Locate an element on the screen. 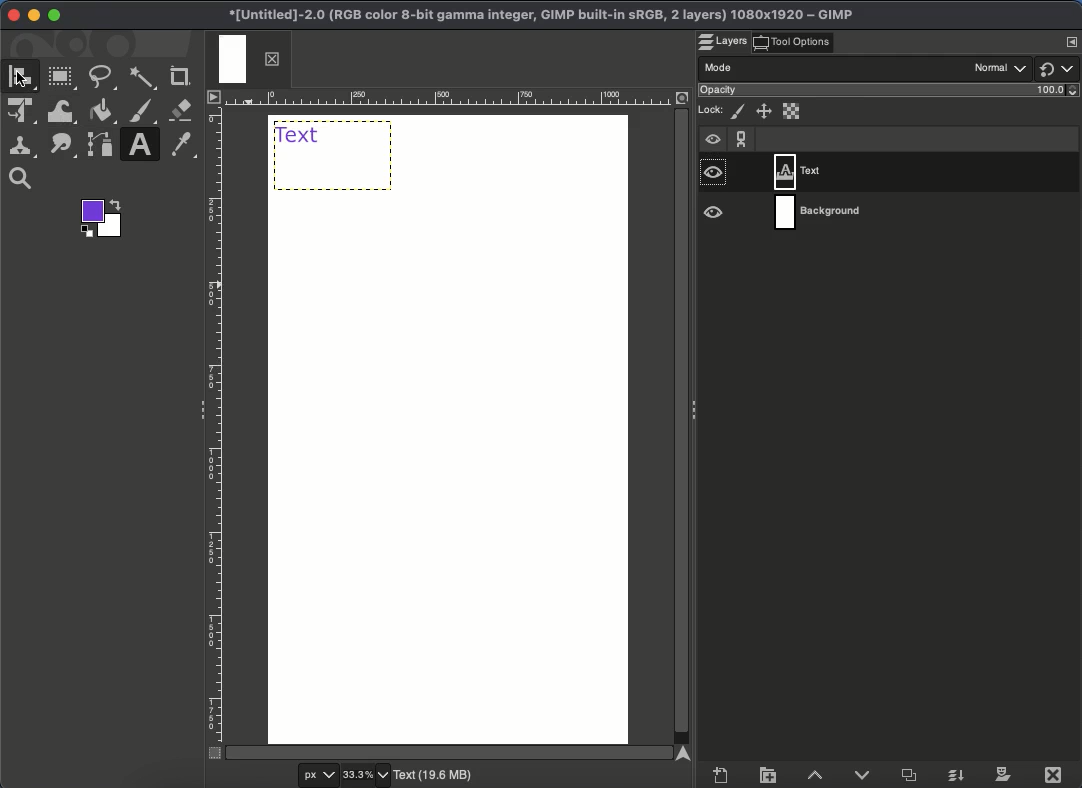 Image resolution: width=1082 pixels, height=788 pixels. Fuzzy select tool is located at coordinates (145, 77).